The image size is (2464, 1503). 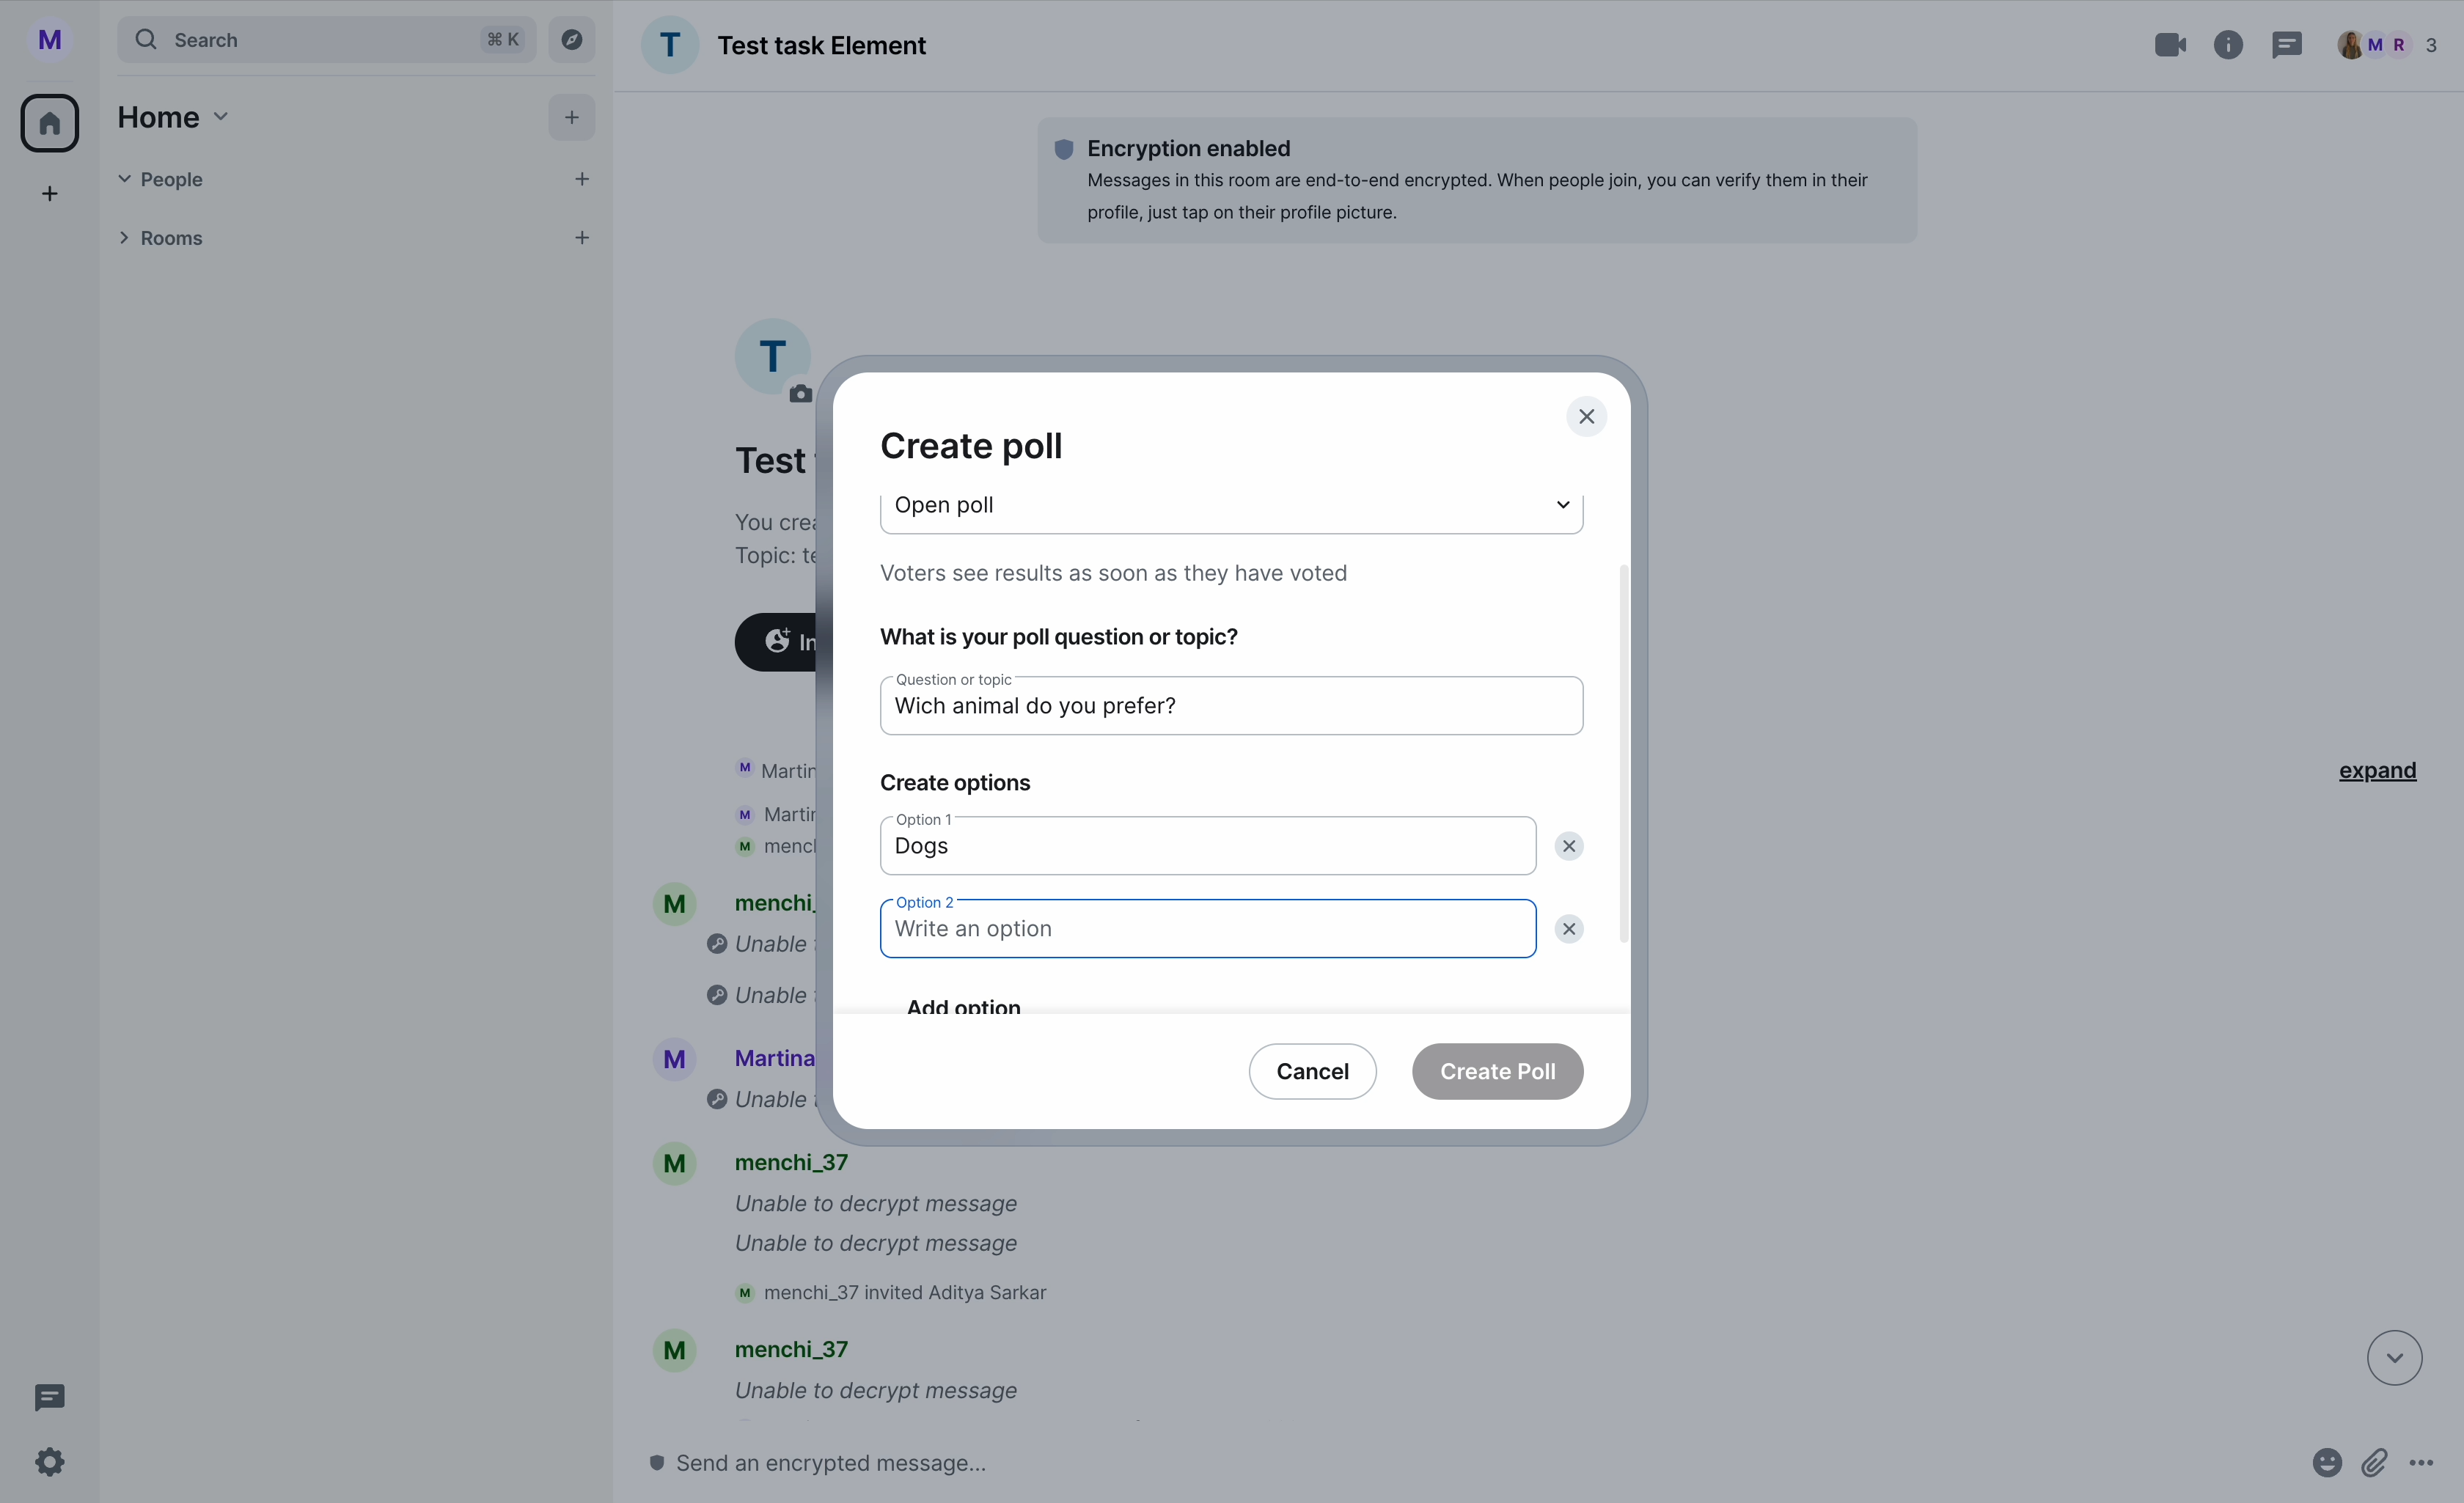 I want to click on create options, so click(x=967, y=784).